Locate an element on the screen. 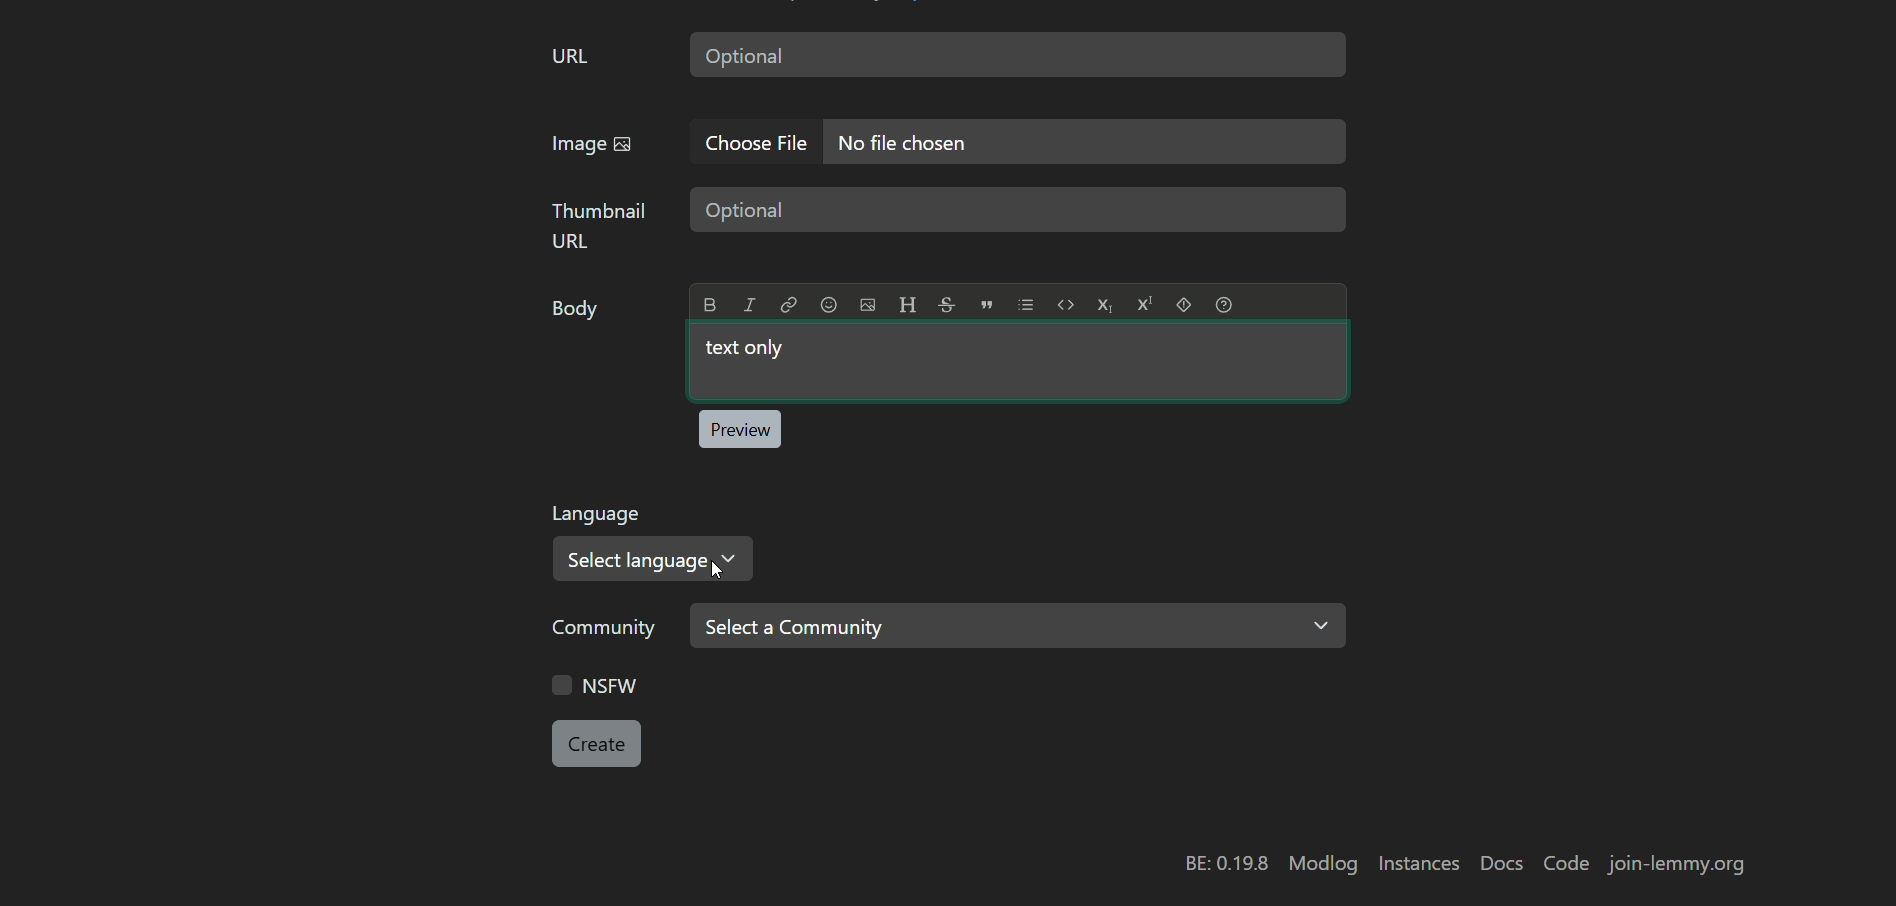  Subscript is located at coordinates (1104, 305).